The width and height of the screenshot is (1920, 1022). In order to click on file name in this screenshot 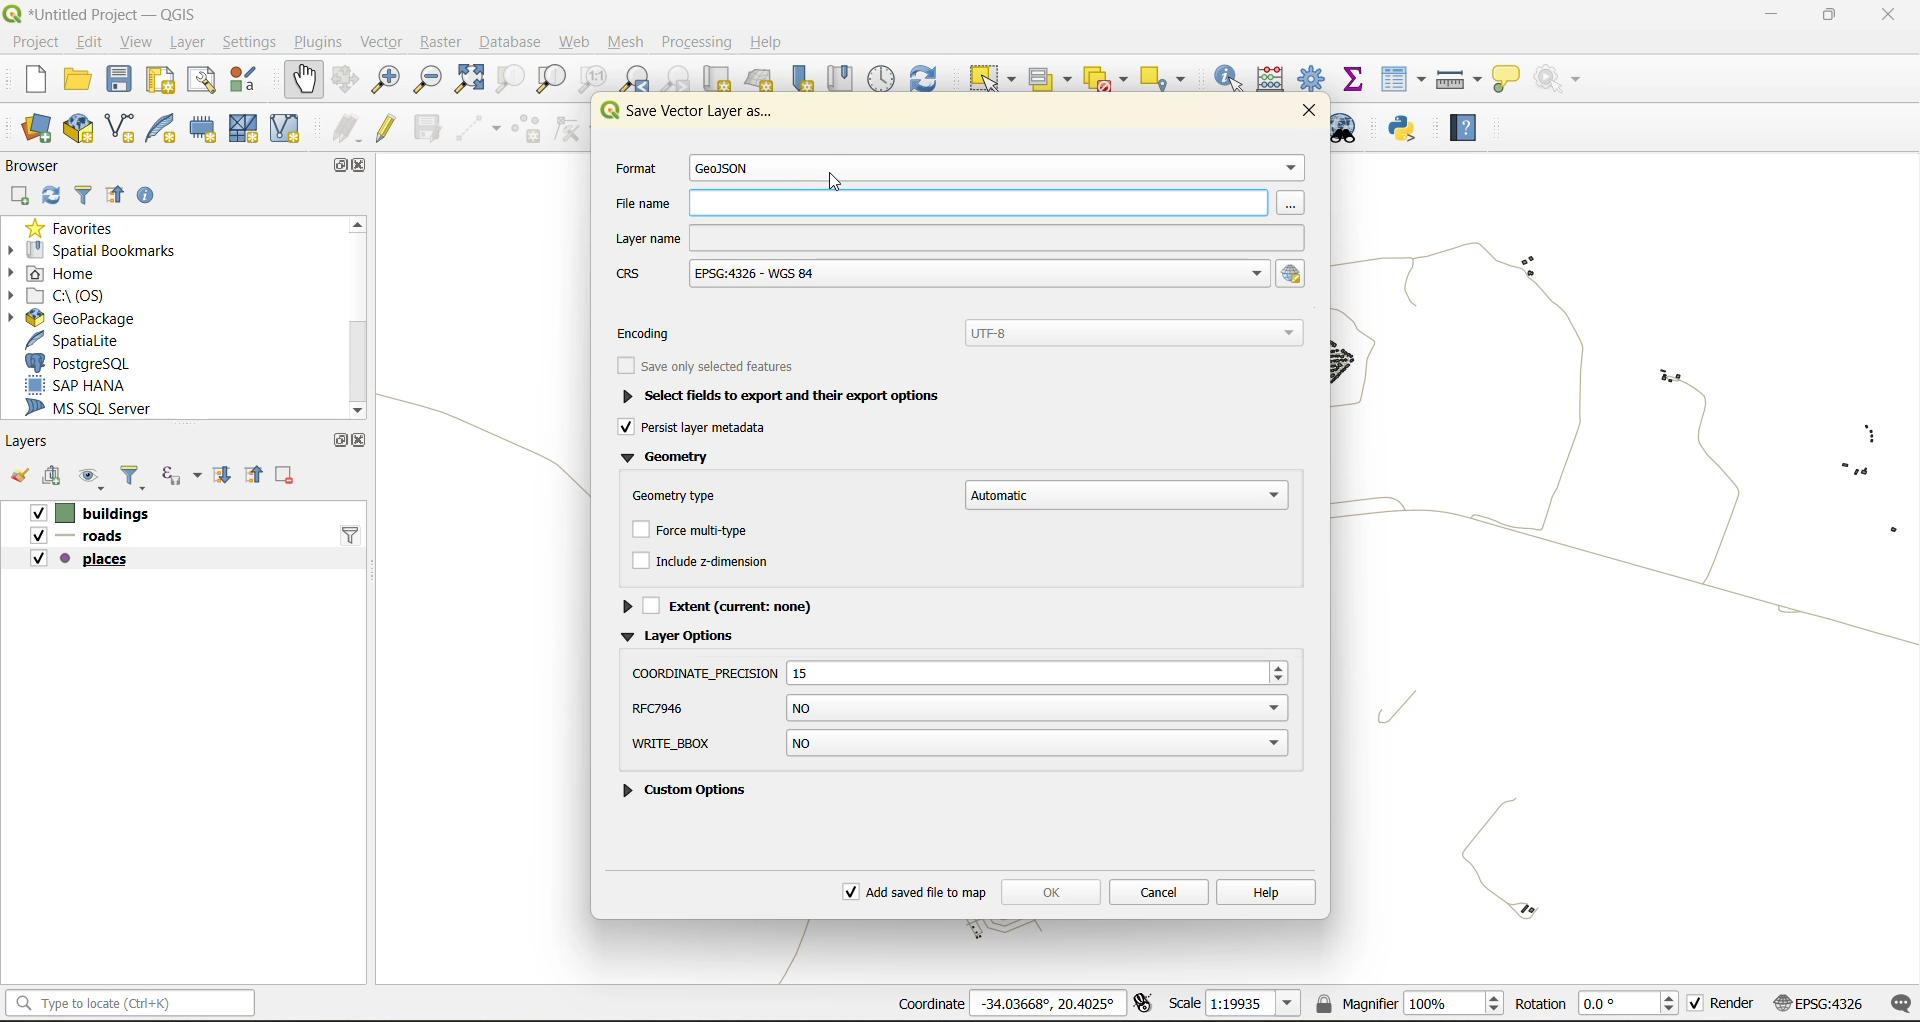, I will do `click(959, 201)`.